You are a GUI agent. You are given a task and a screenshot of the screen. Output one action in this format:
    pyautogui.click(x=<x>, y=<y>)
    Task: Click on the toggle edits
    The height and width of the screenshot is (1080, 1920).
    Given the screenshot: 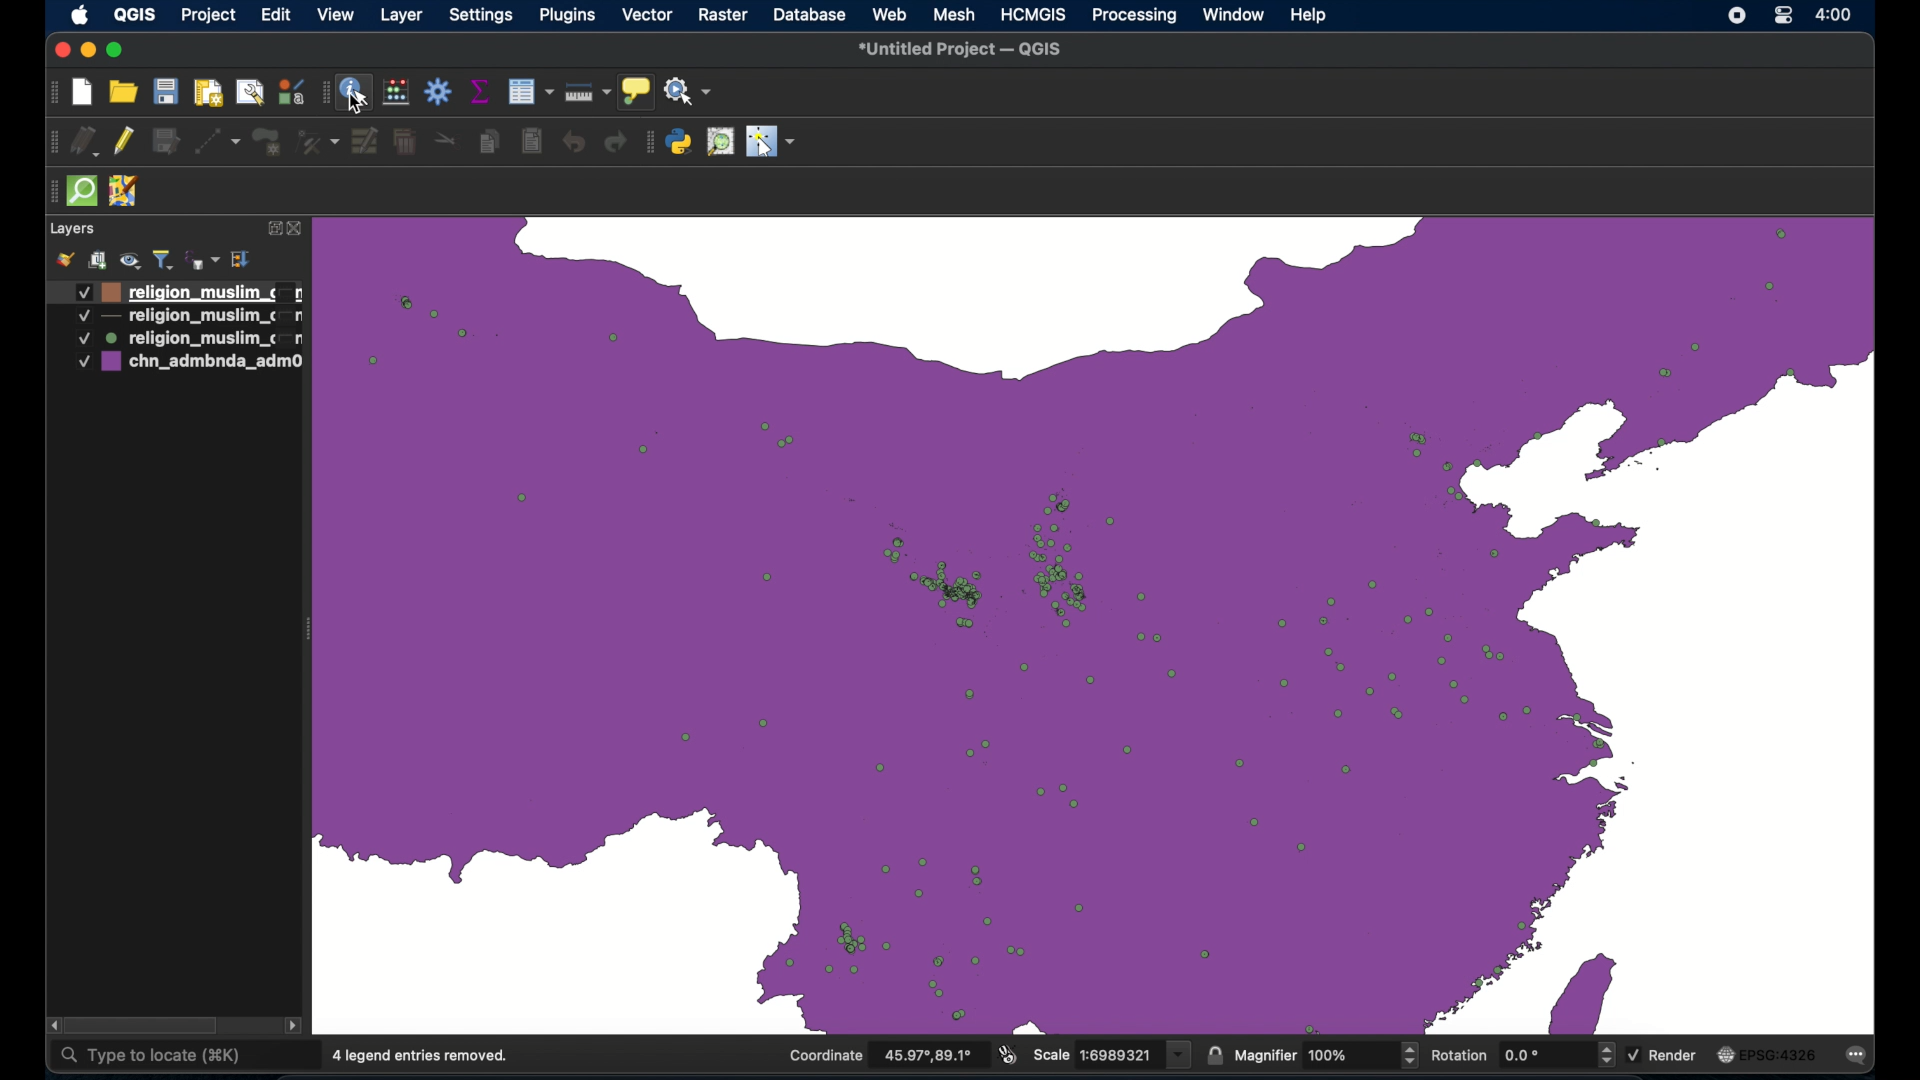 What is the action you would take?
    pyautogui.click(x=123, y=140)
    